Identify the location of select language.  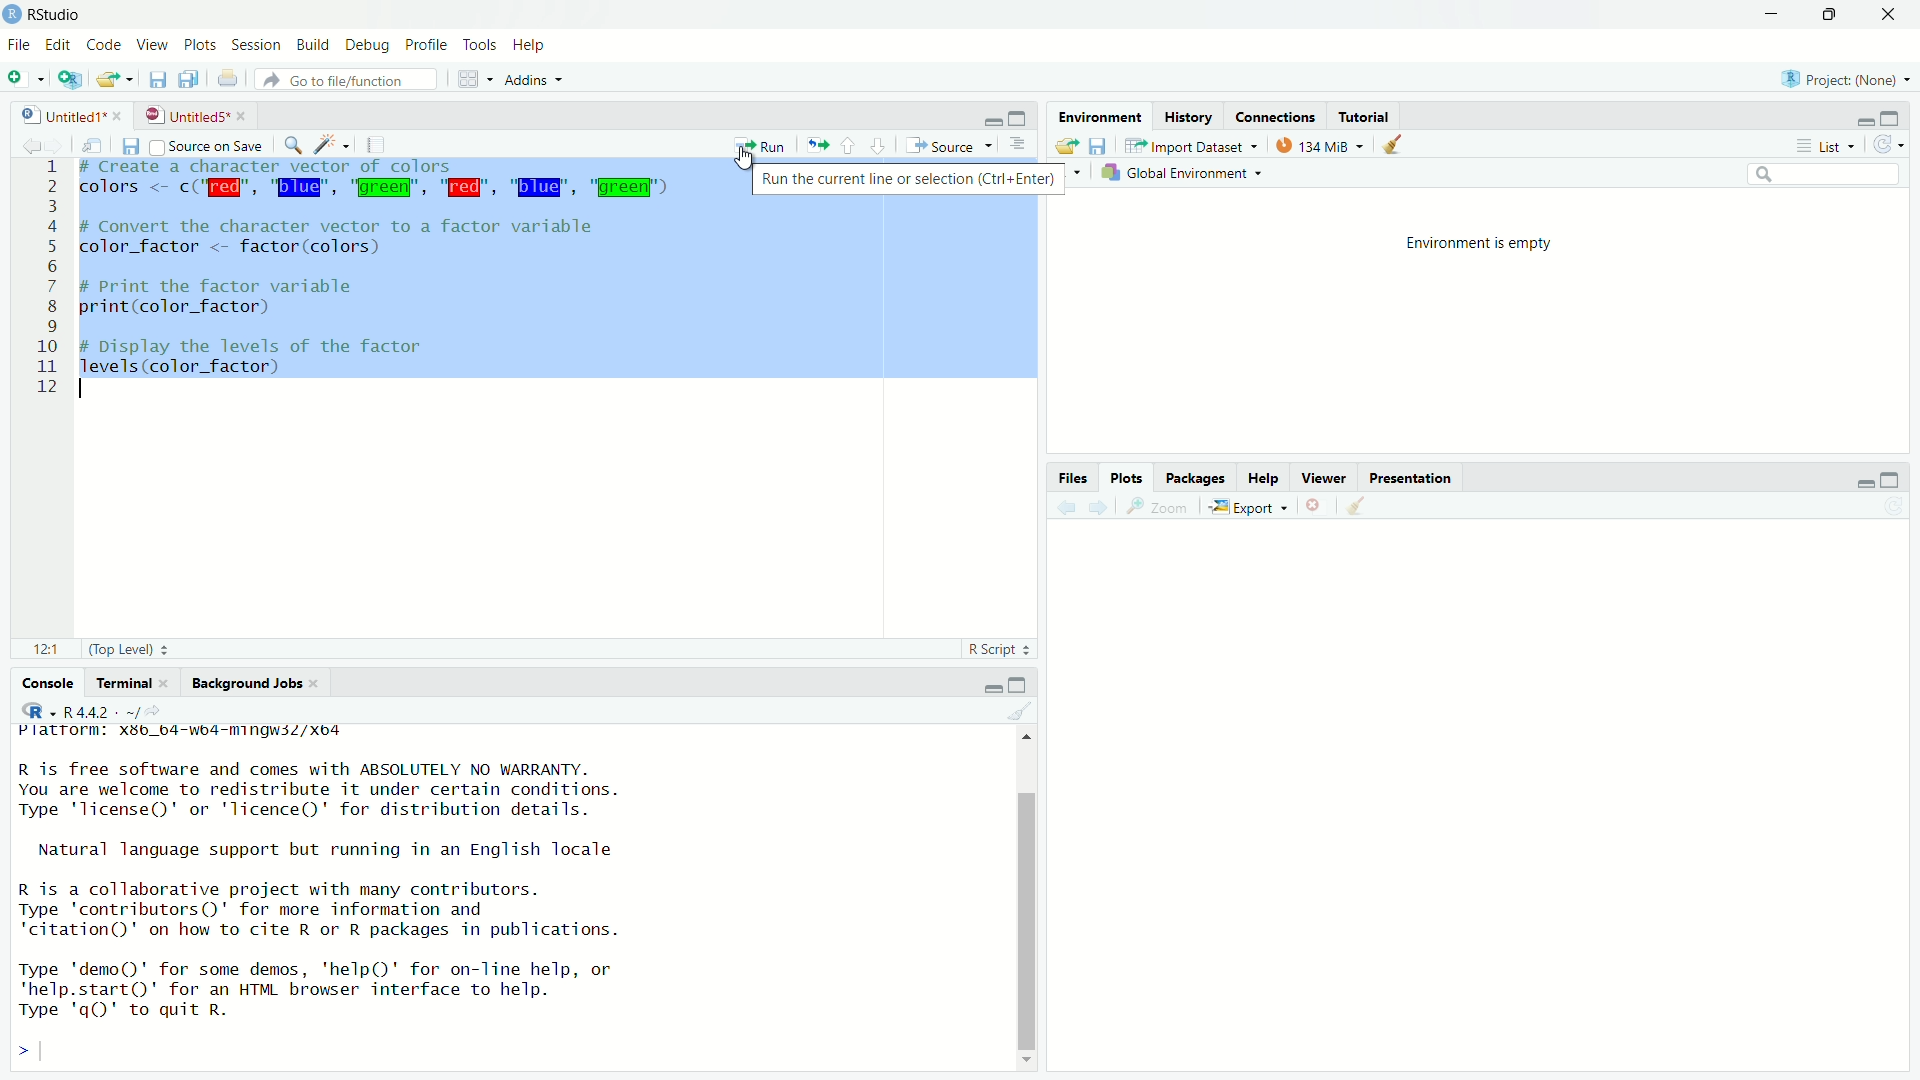
(1079, 174).